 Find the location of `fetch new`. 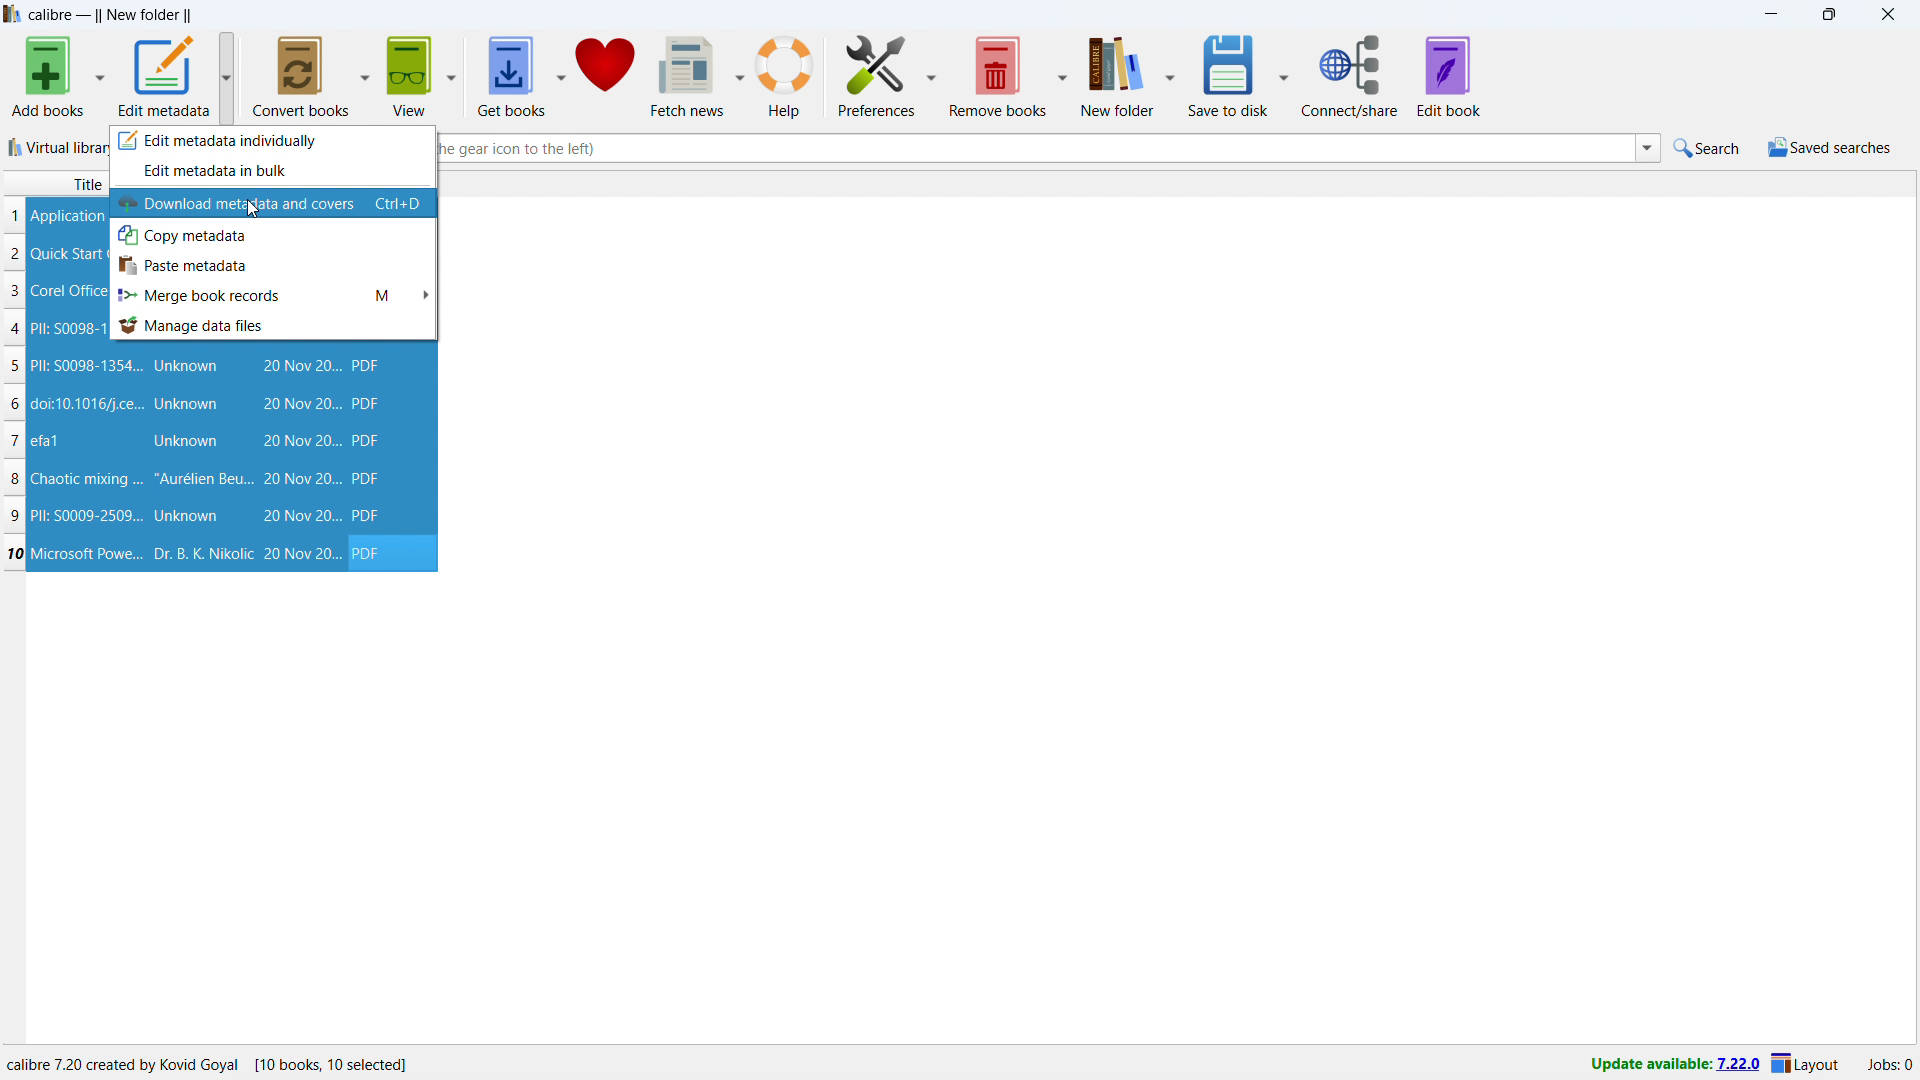

fetch new is located at coordinates (687, 76).